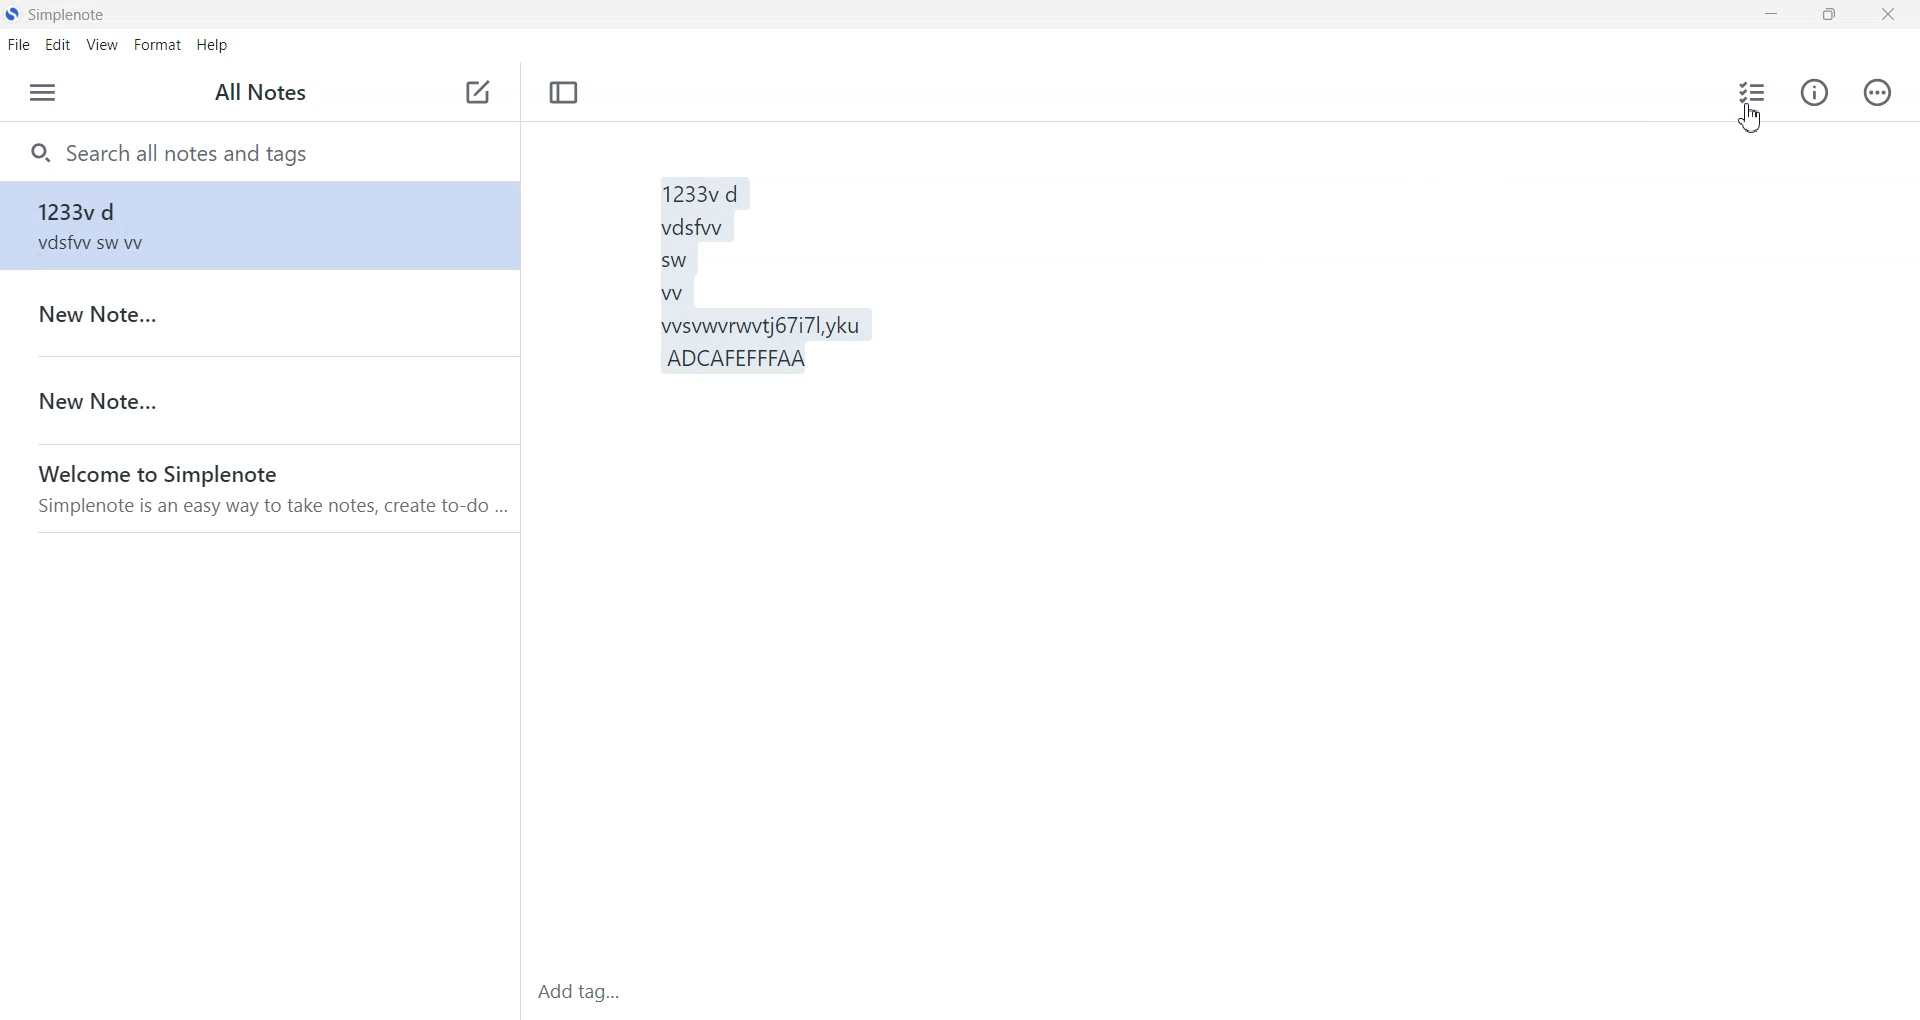 This screenshot has height=1020, width=1920. Describe the element at coordinates (1750, 92) in the screenshot. I see `Insert checklist` at that location.